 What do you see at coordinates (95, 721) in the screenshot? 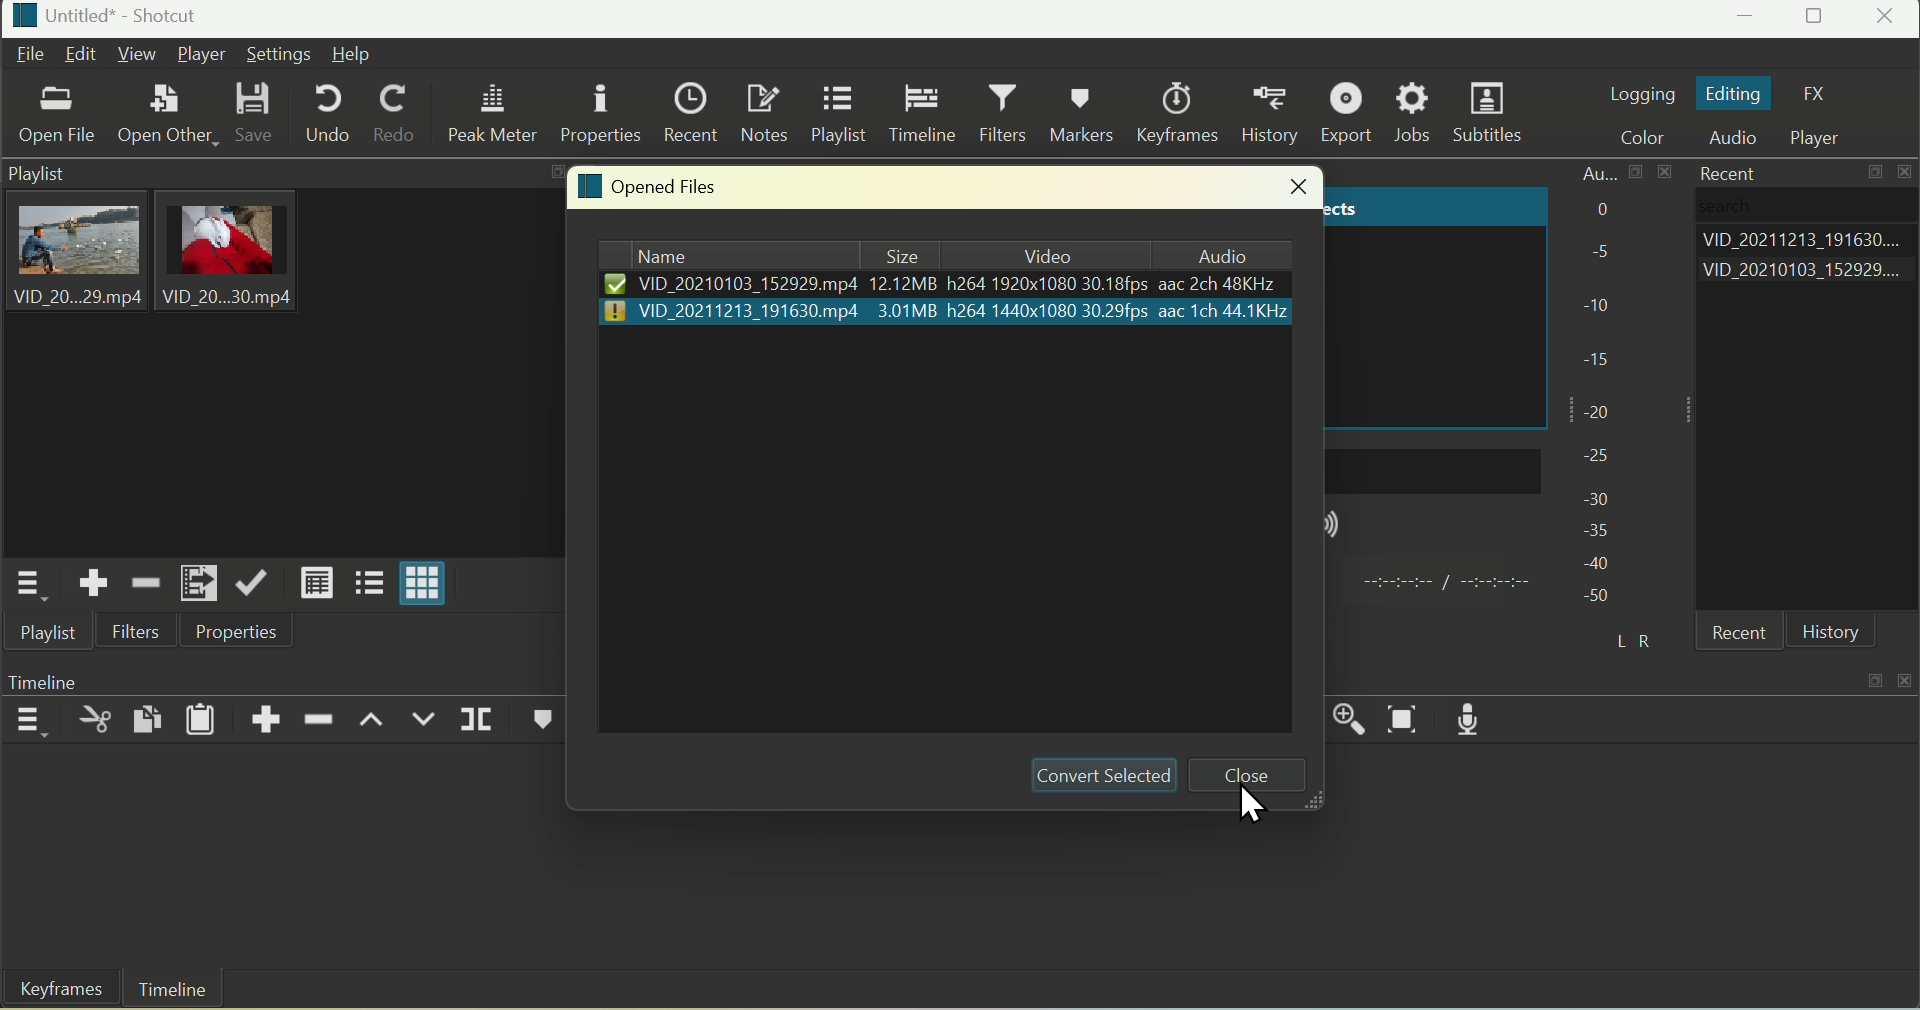
I see `Cut` at bounding box center [95, 721].